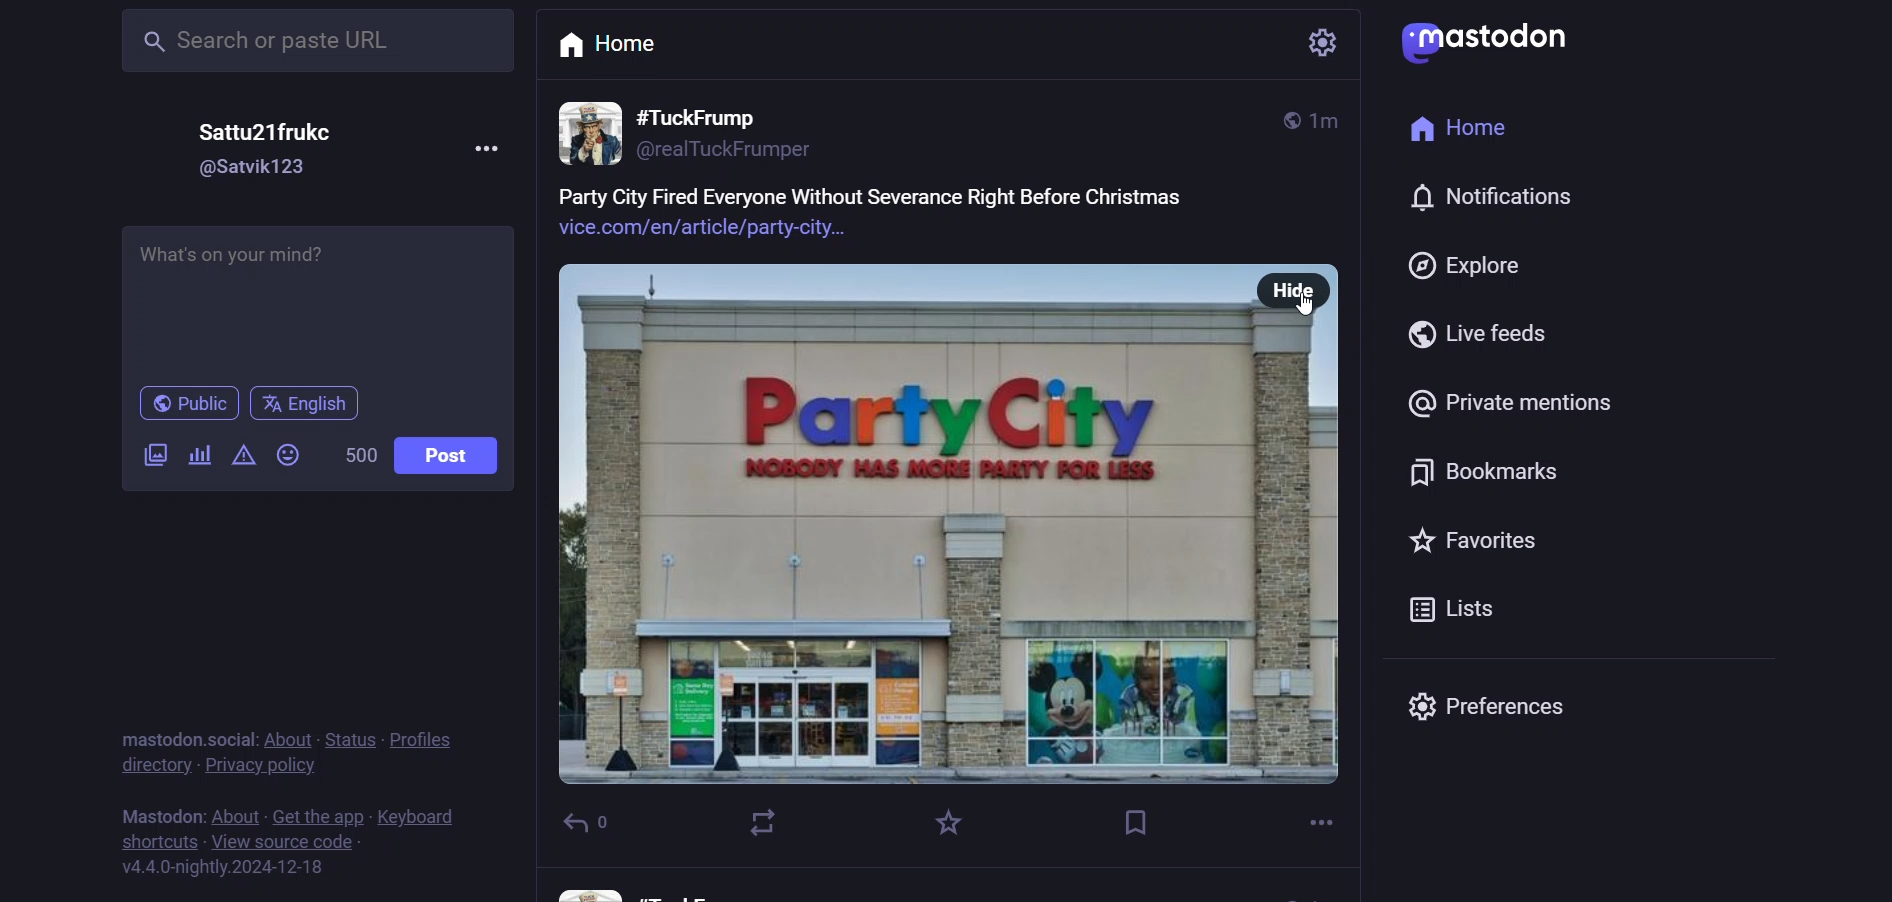 This screenshot has height=902, width=1892. What do you see at coordinates (620, 48) in the screenshot?
I see `Home` at bounding box center [620, 48].